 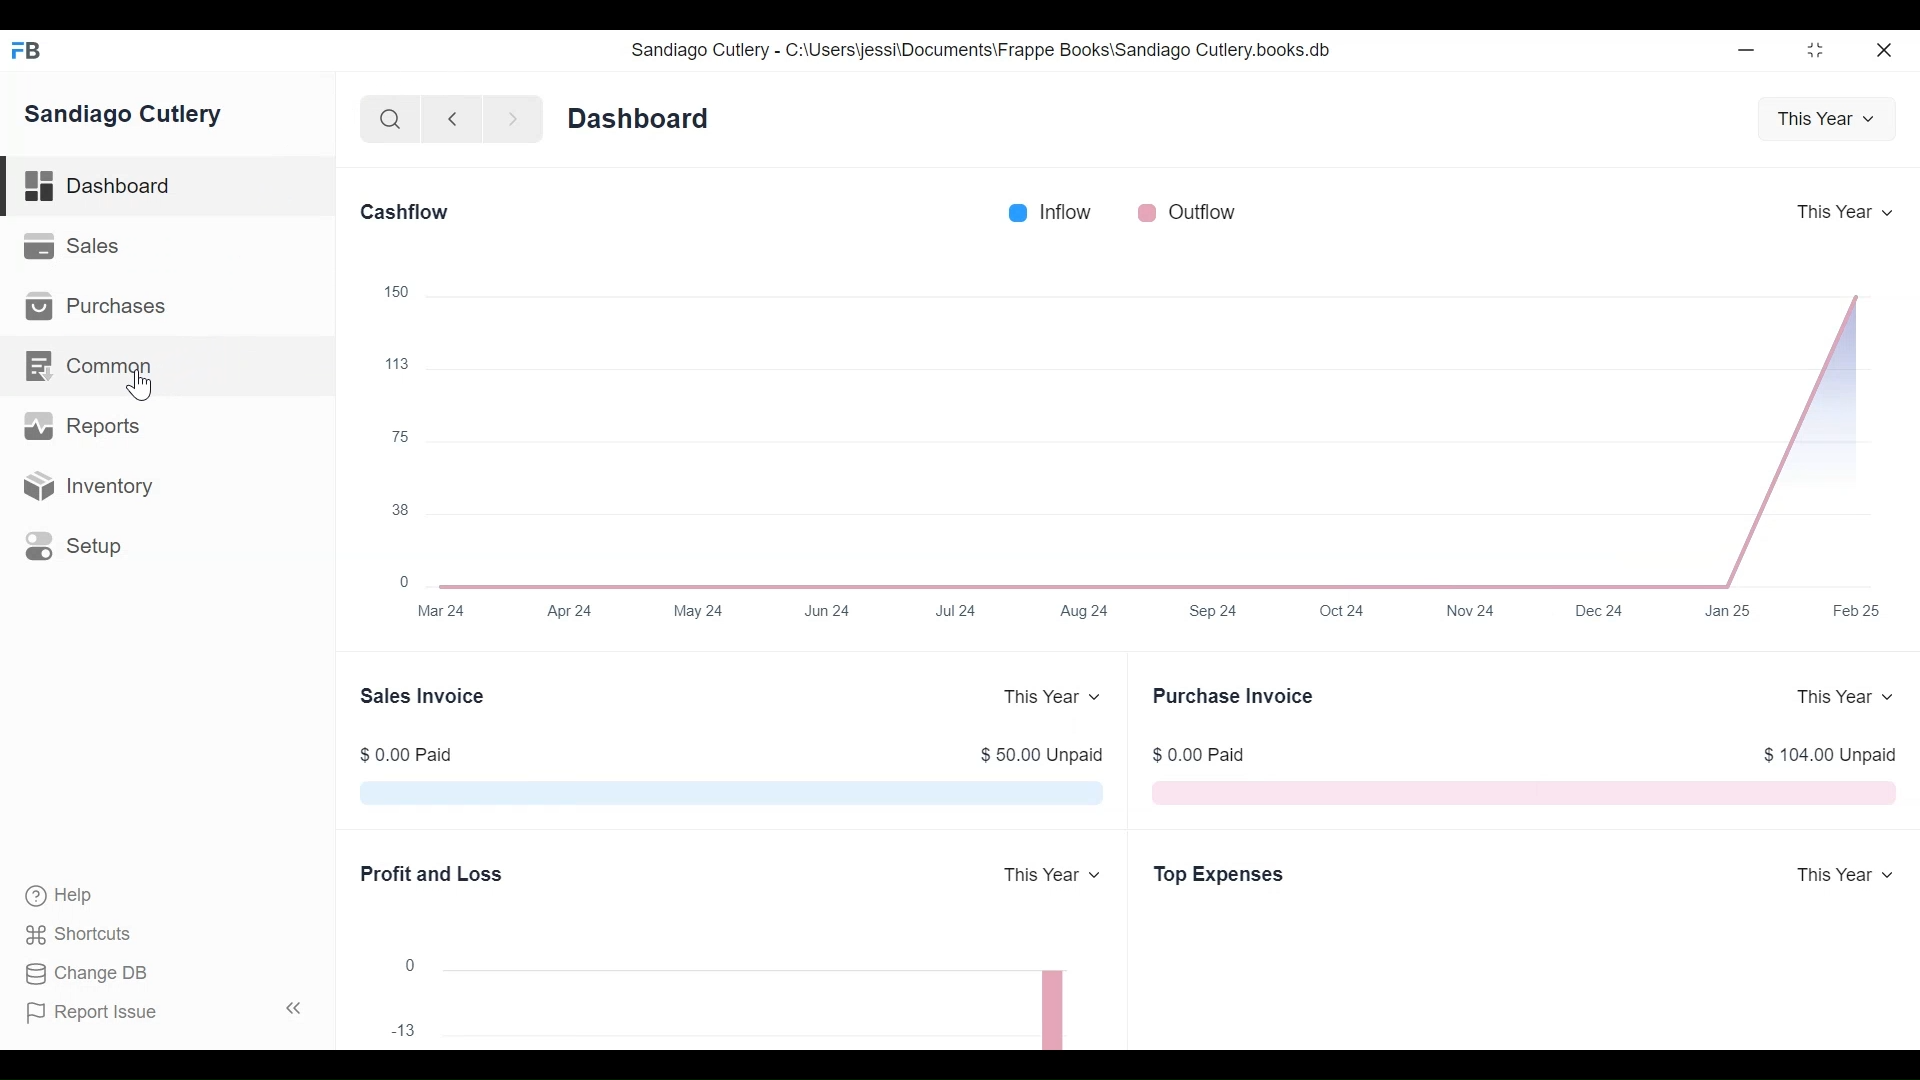 I want to click on Search, so click(x=391, y=119).